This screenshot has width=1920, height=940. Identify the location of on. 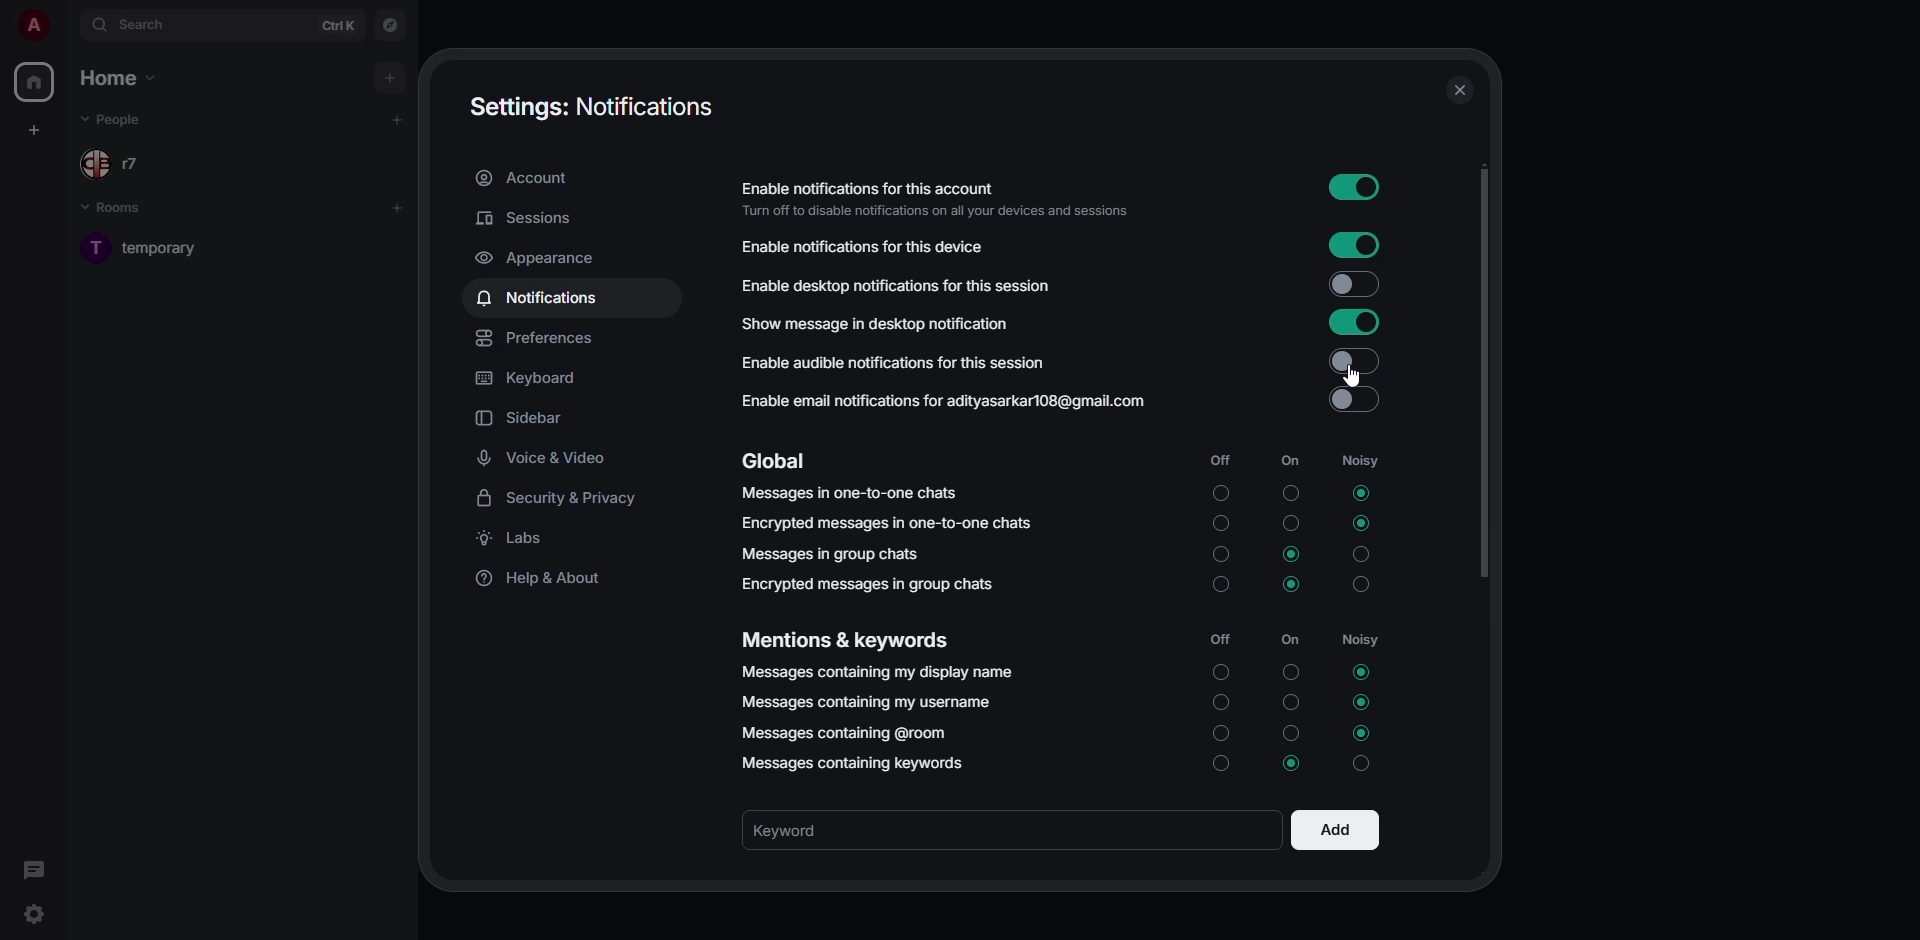
(1289, 668).